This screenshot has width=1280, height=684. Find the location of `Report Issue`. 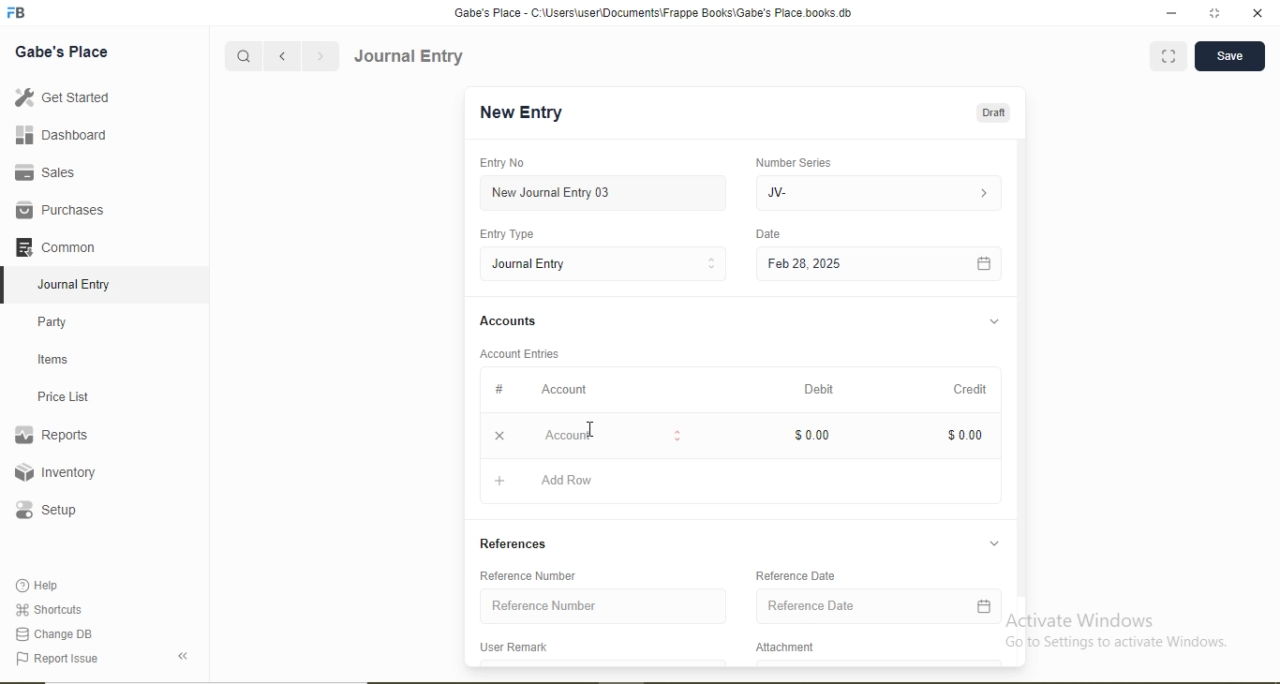

Report Issue is located at coordinates (56, 659).